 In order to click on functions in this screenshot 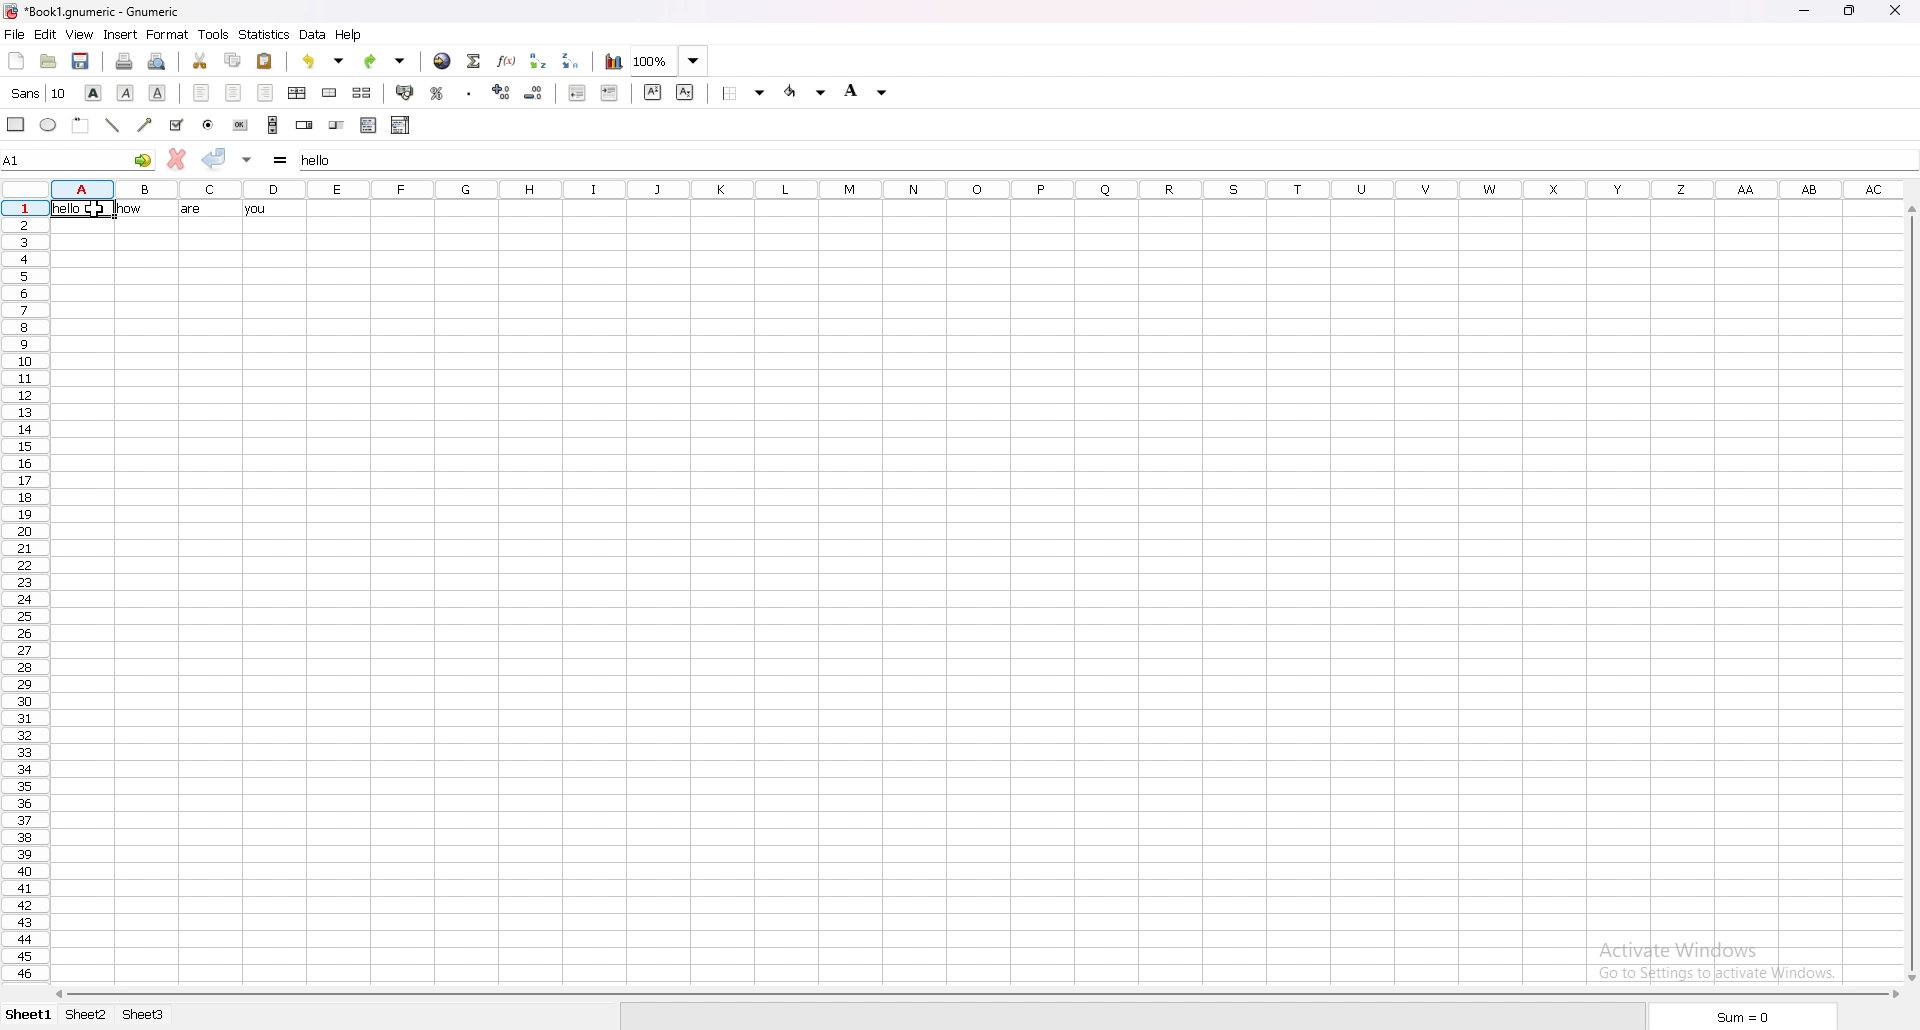, I will do `click(507, 60)`.